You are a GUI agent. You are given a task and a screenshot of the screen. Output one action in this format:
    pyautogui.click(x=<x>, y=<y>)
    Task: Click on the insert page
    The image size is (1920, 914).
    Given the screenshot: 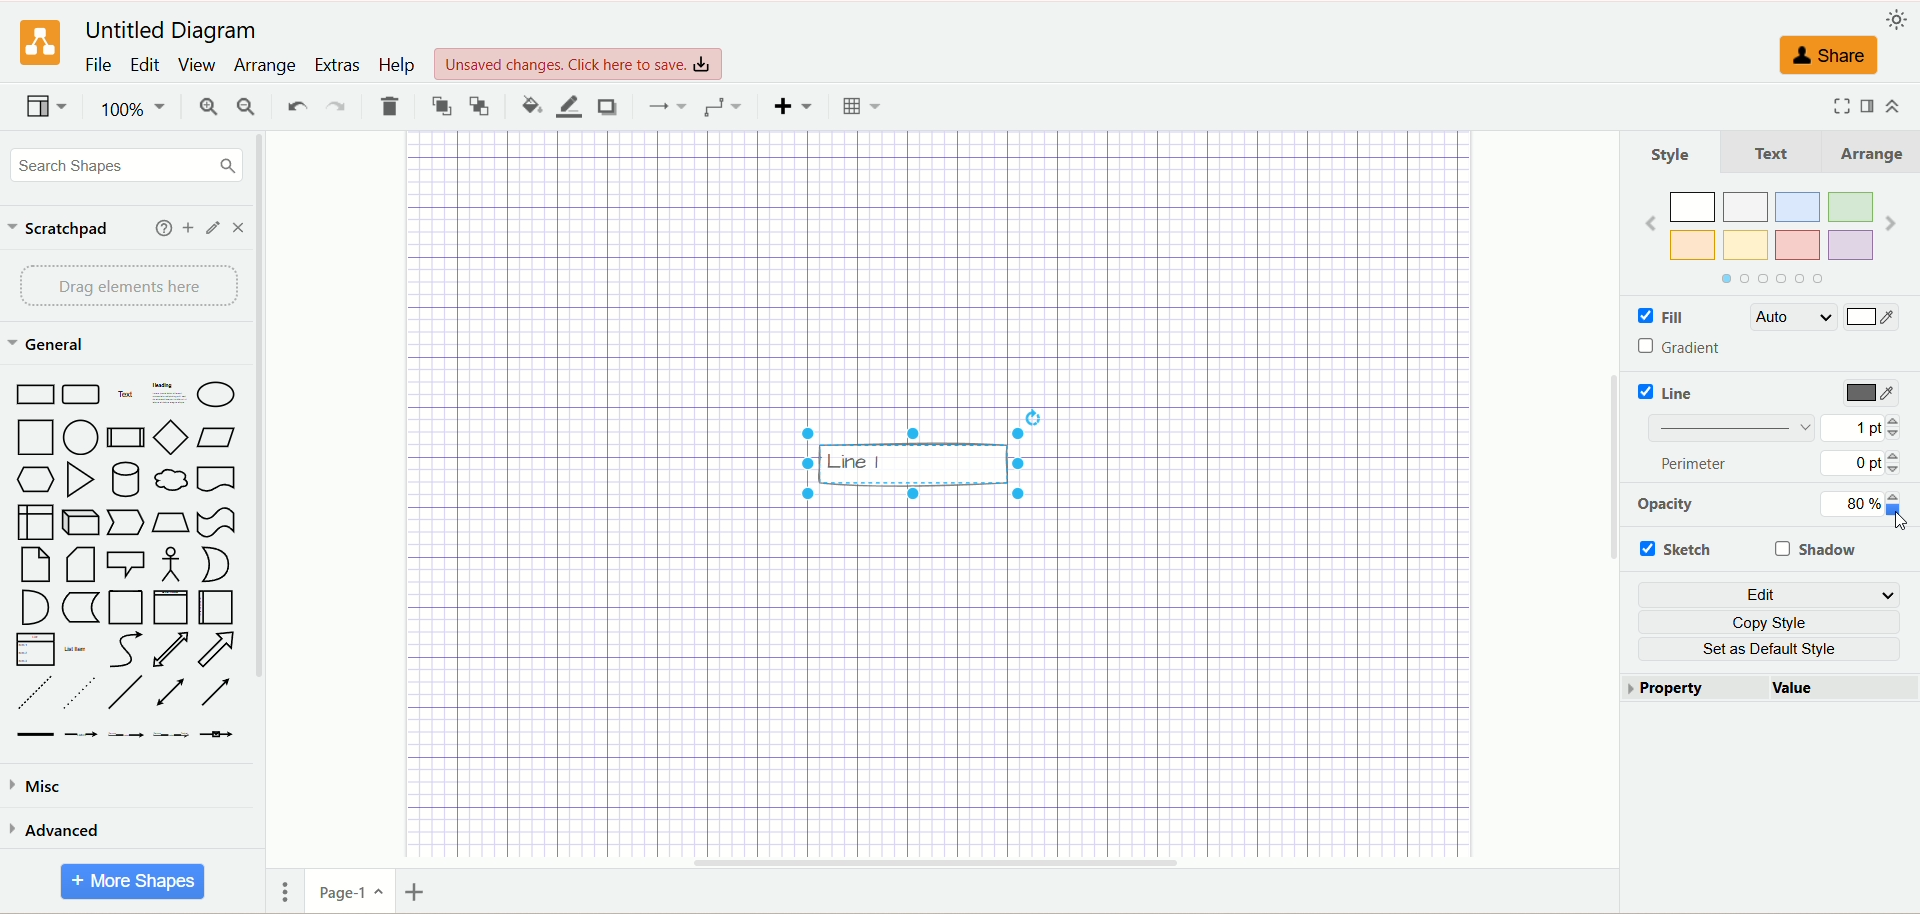 What is the action you would take?
    pyautogui.click(x=417, y=890)
    